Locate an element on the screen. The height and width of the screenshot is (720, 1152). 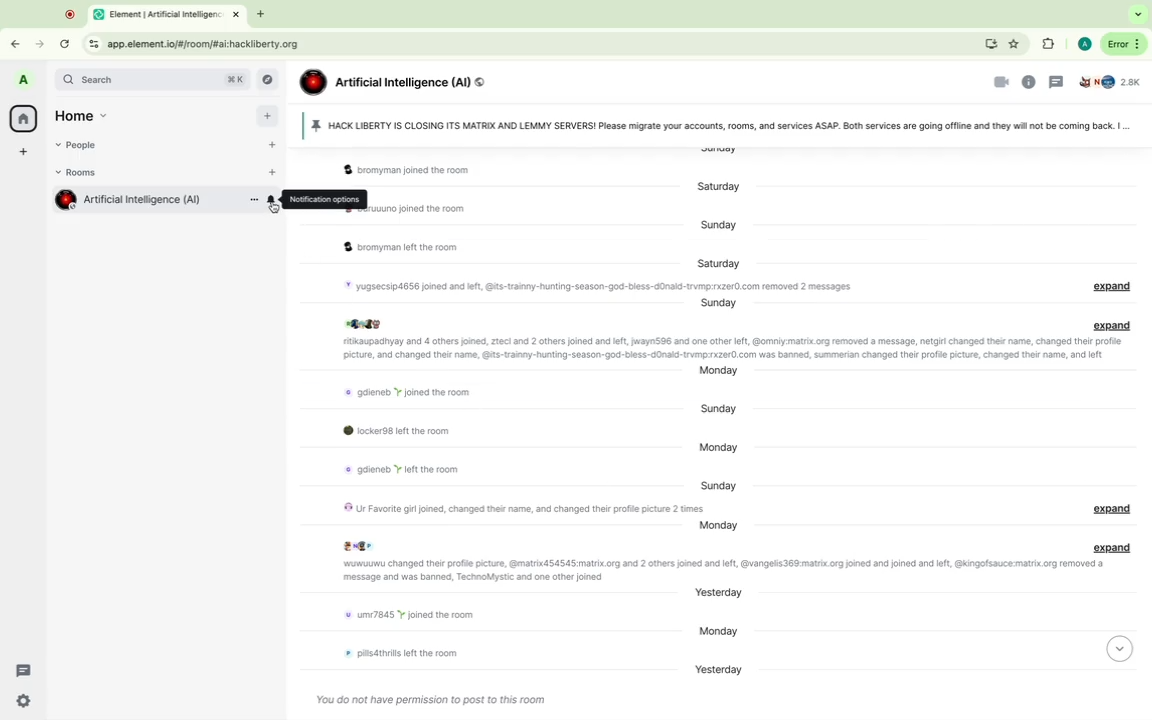
Expand is located at coordinates (1114, 509).